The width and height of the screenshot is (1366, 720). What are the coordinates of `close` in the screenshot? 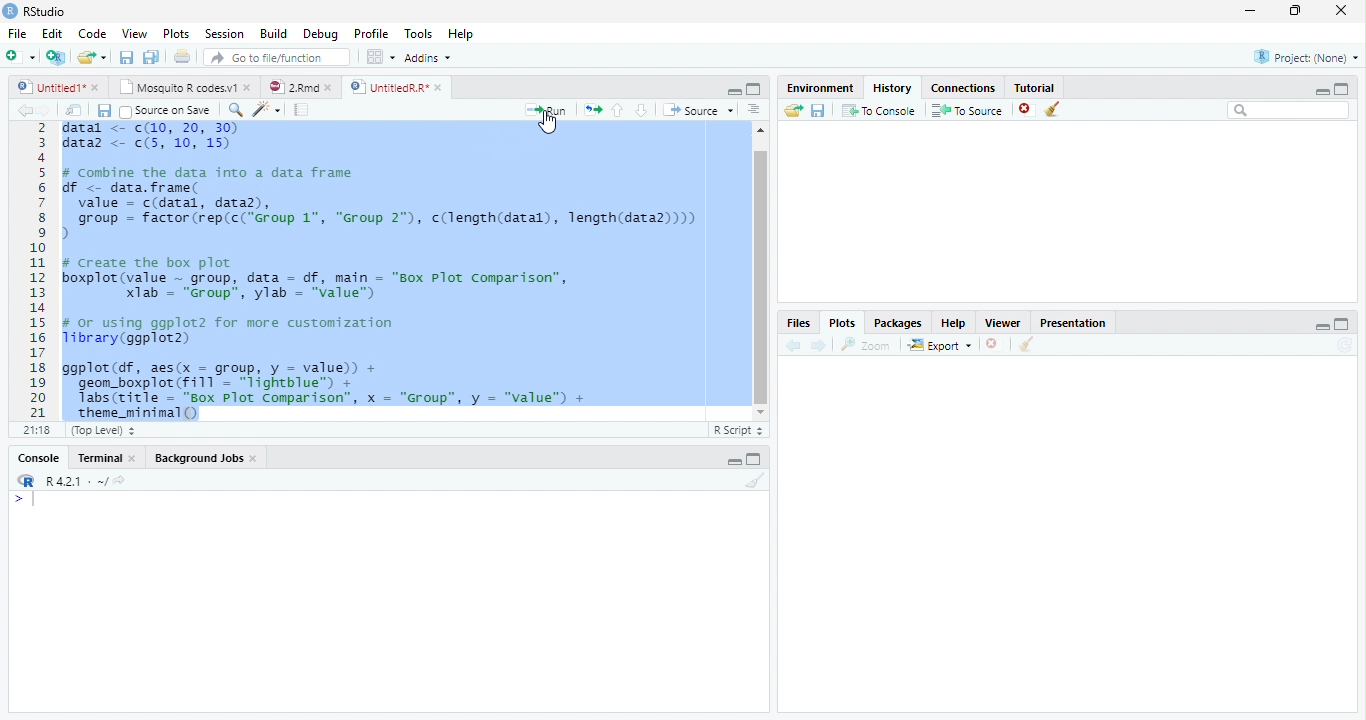 It's located at (328, 87).